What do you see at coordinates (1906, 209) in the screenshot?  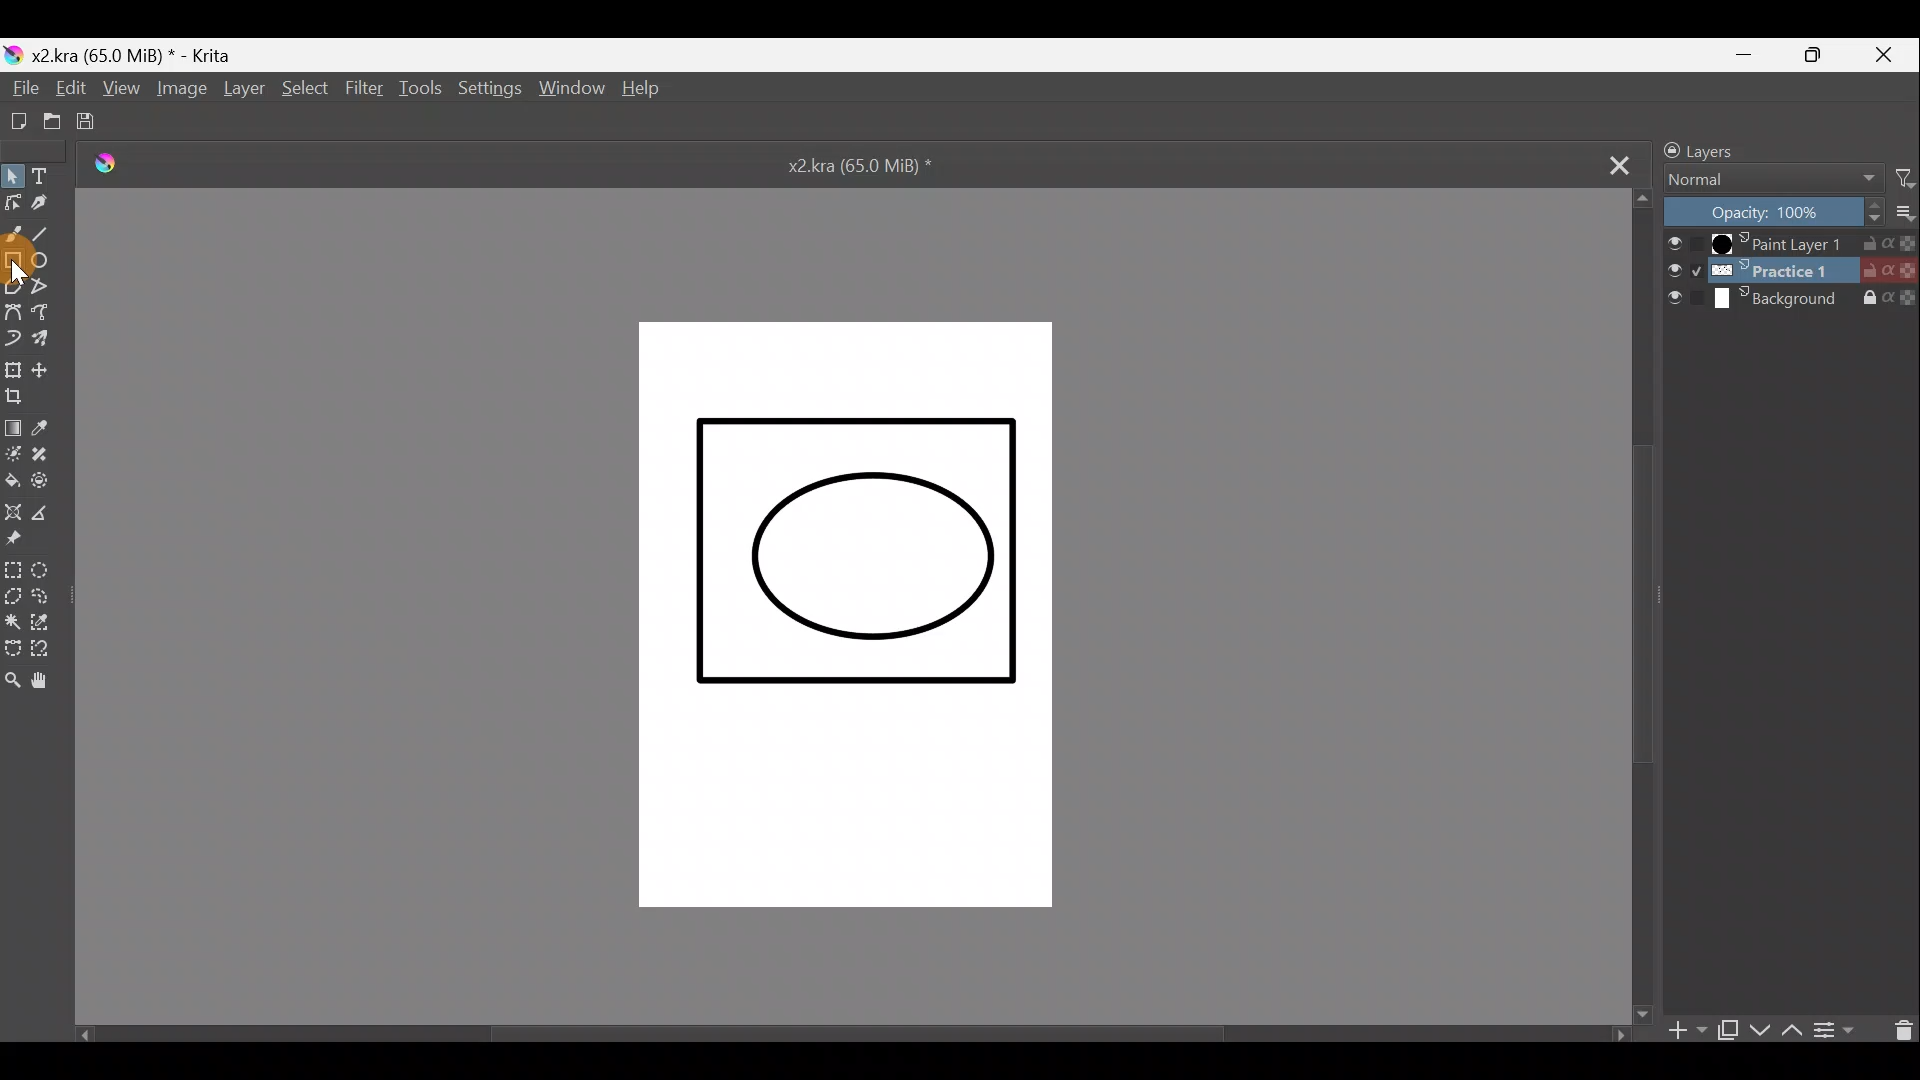 I see `More` at bounding box center [1906, 209].